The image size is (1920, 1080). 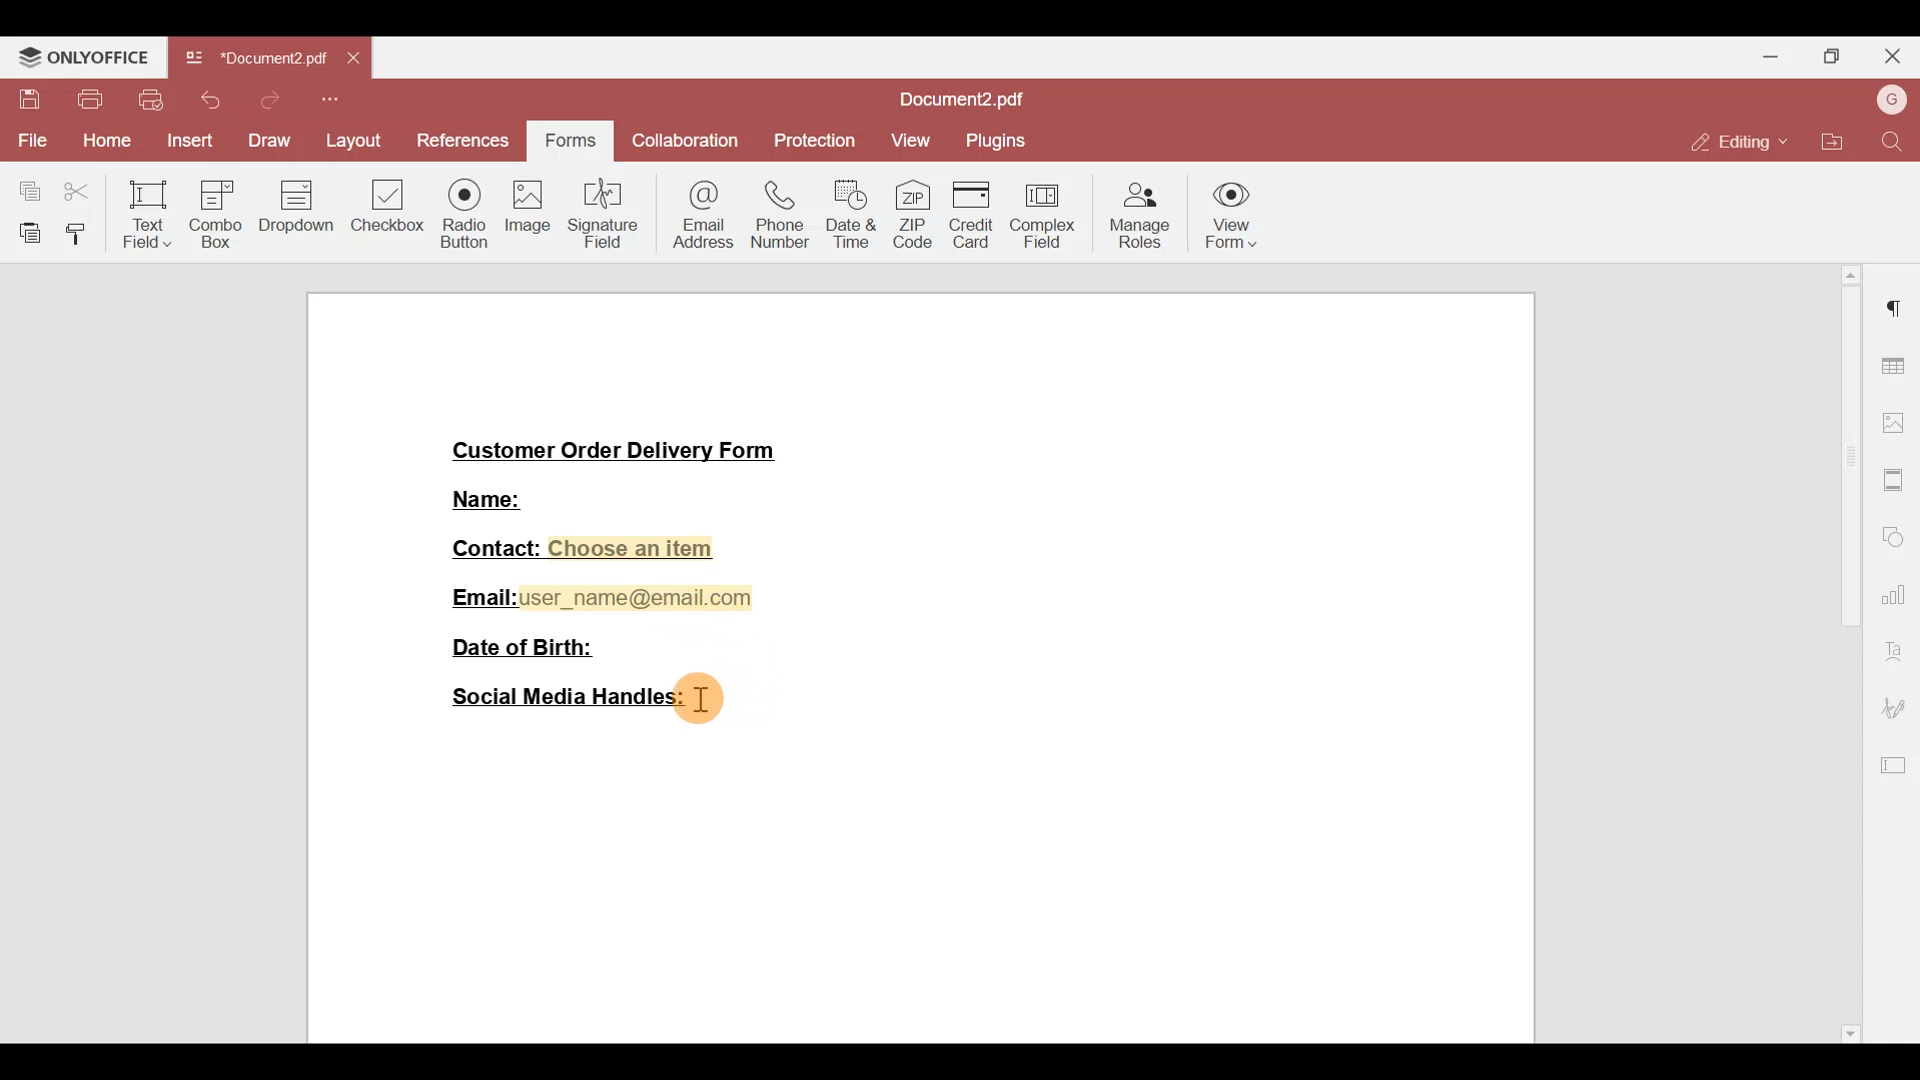 What do you see at coordinates (269, 139) in the screenshot?
I see `Draw` at bounding box center [269, 139].